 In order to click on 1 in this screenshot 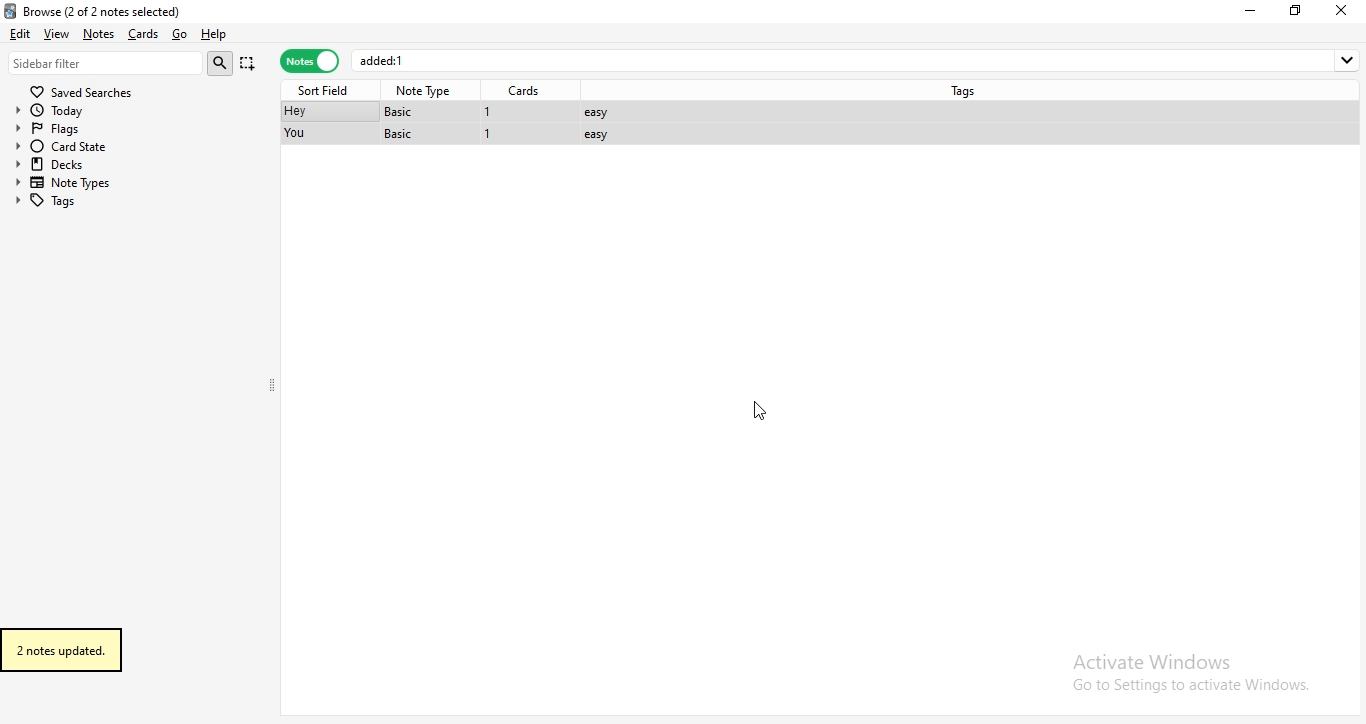, I will do `click(490, 136)`.